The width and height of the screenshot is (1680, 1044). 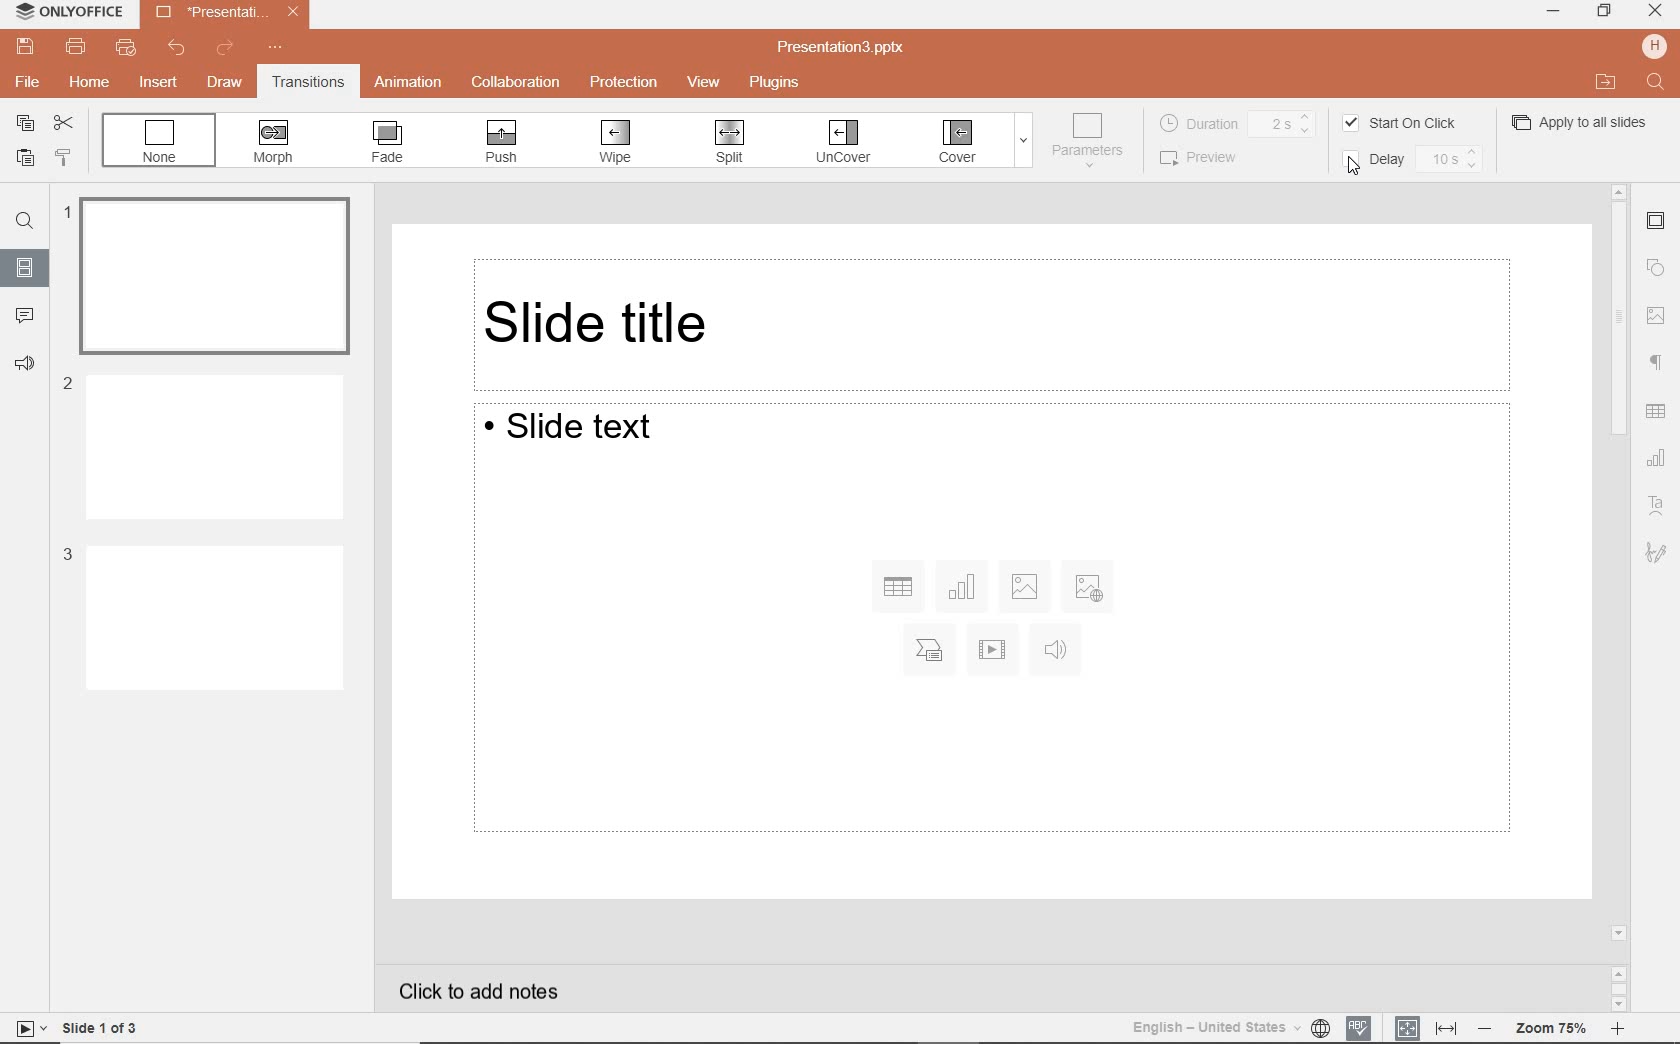 I want to click on slides, so click(x=25, y=267).